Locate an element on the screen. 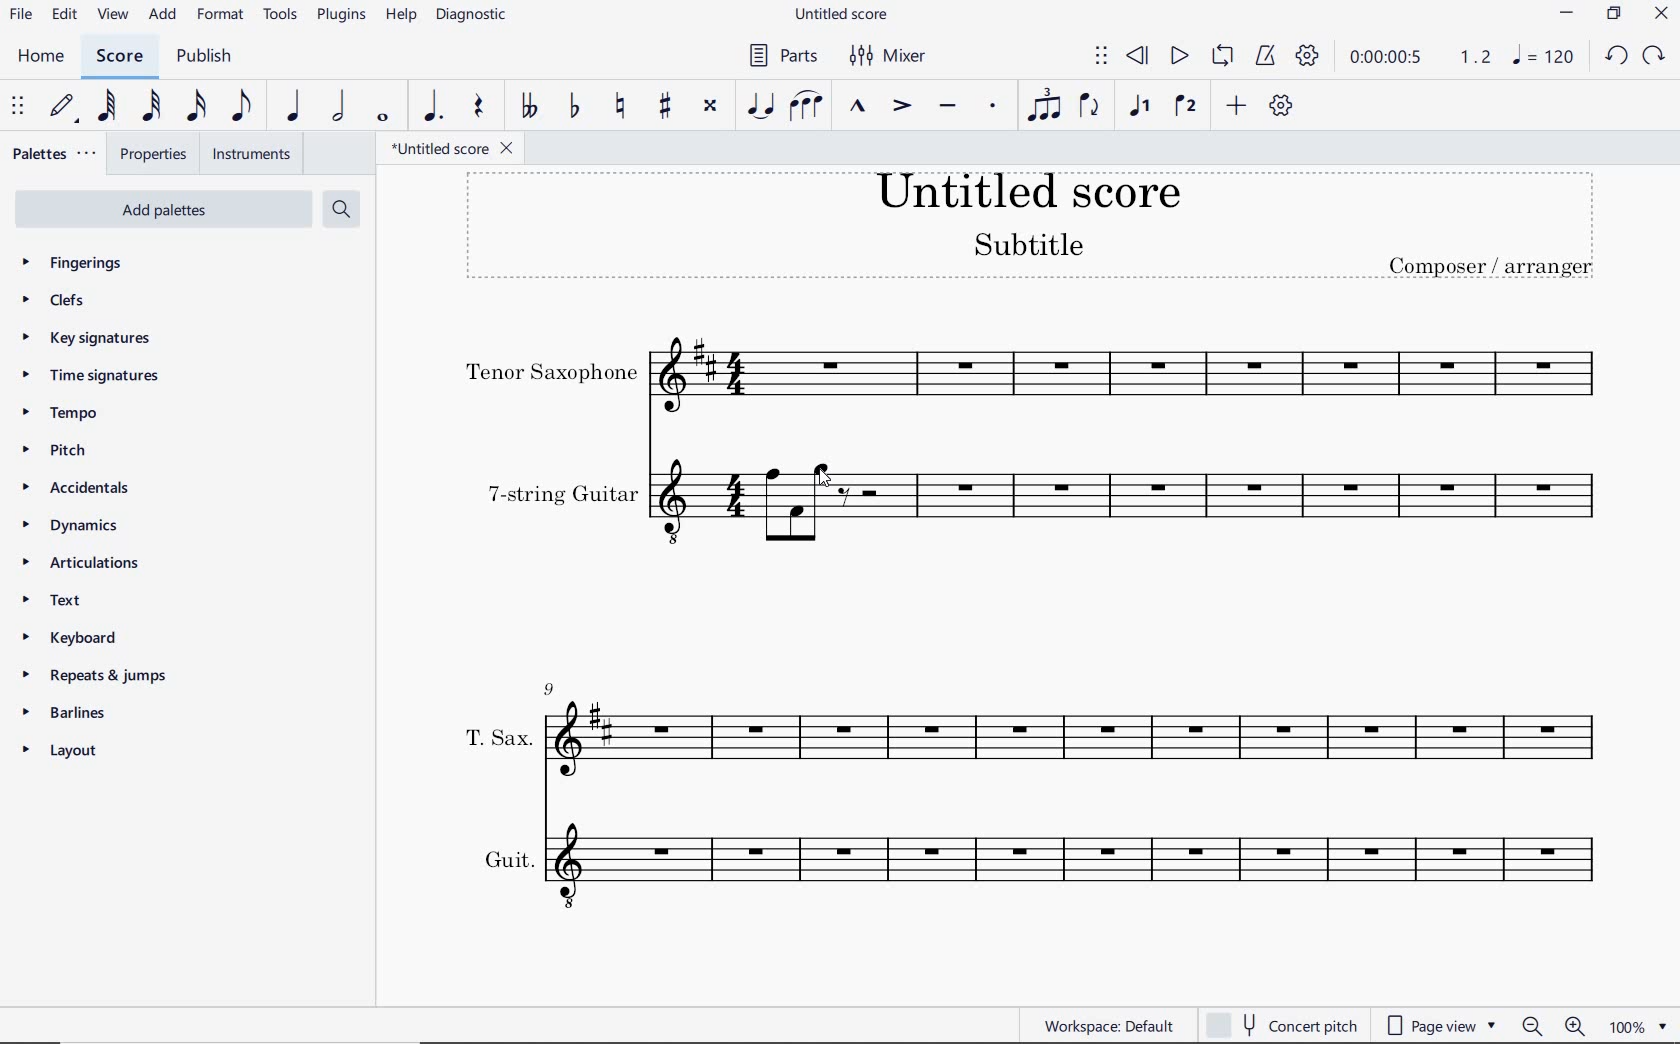 The width and height of the screenshot is (1680, 1044). INSTRUMENTS is located at coordinates (251, 153).